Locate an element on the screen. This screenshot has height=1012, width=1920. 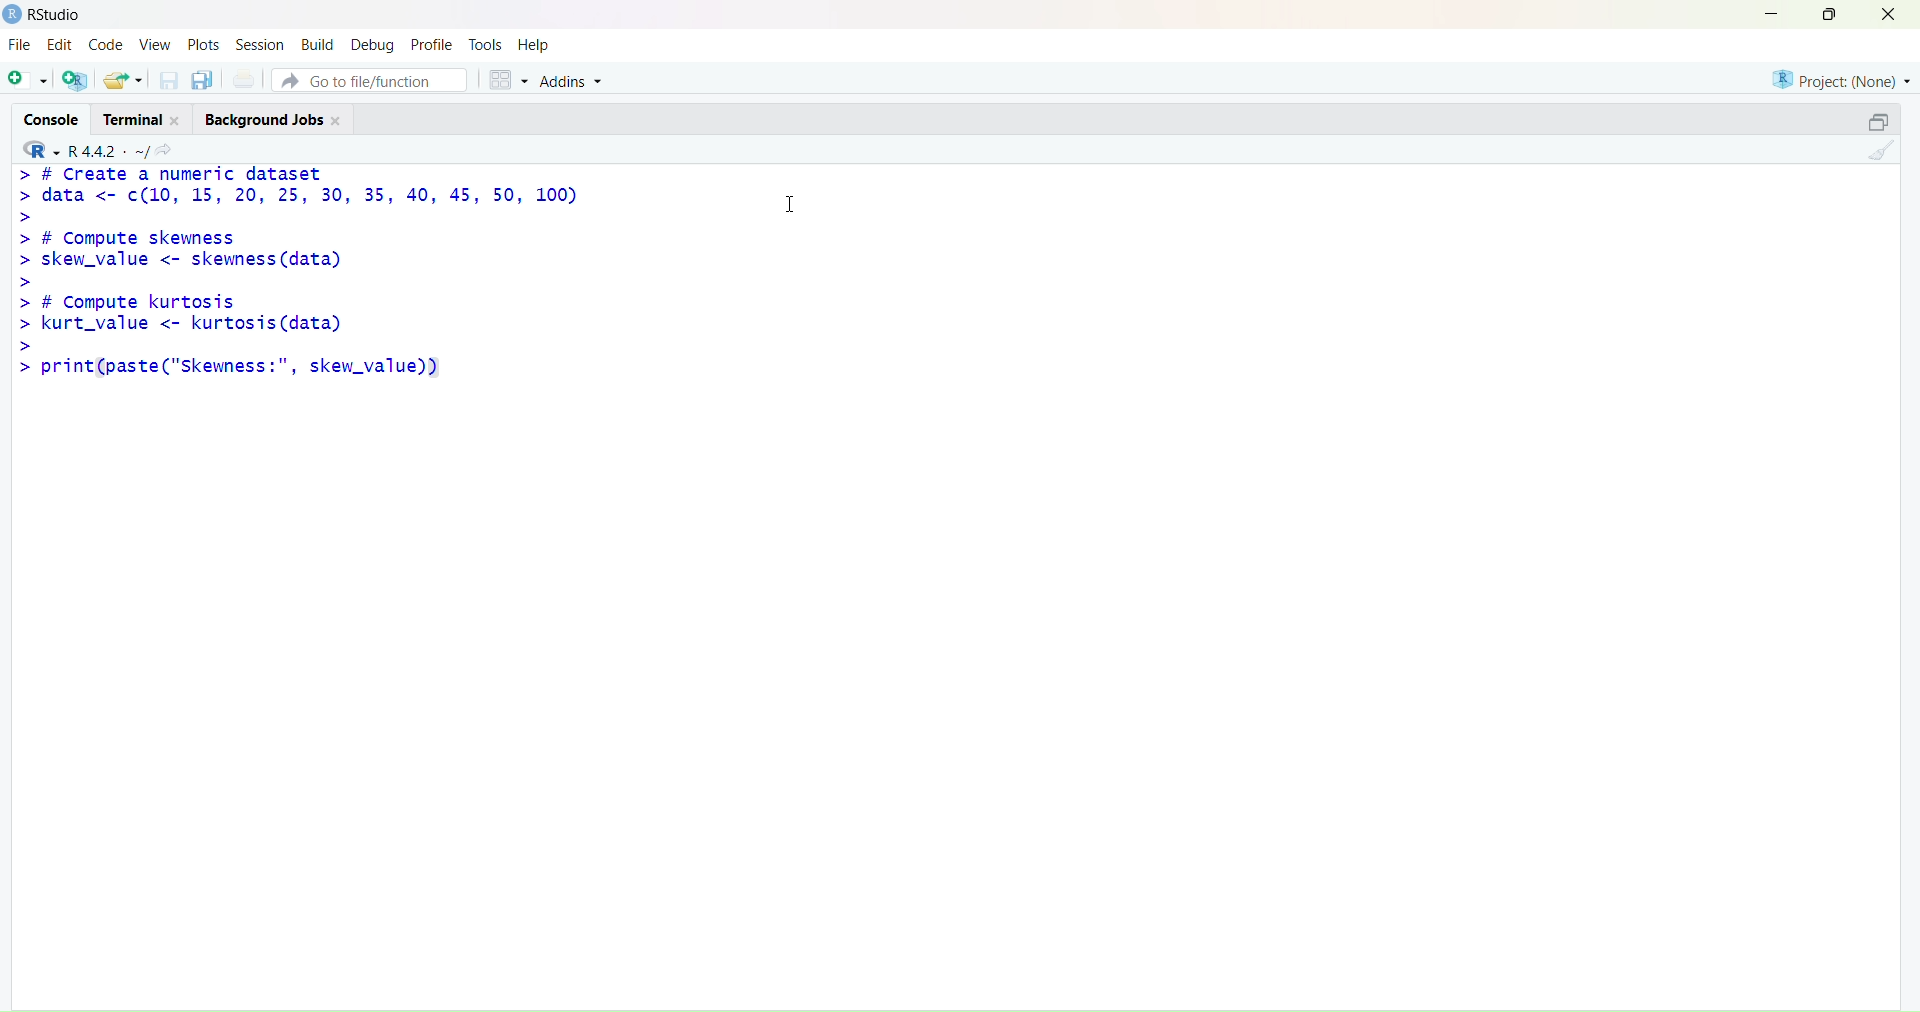
Code is located at coordinates (107, 46).